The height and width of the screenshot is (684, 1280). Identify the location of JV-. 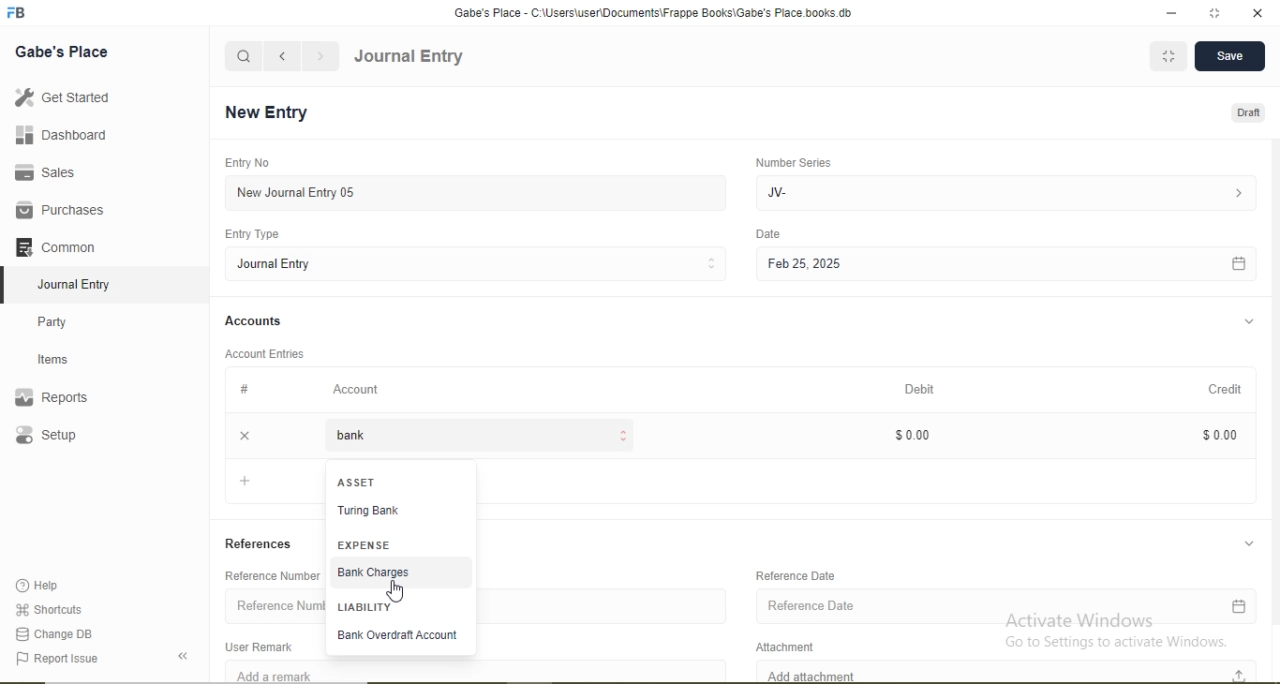
(1003, 191).